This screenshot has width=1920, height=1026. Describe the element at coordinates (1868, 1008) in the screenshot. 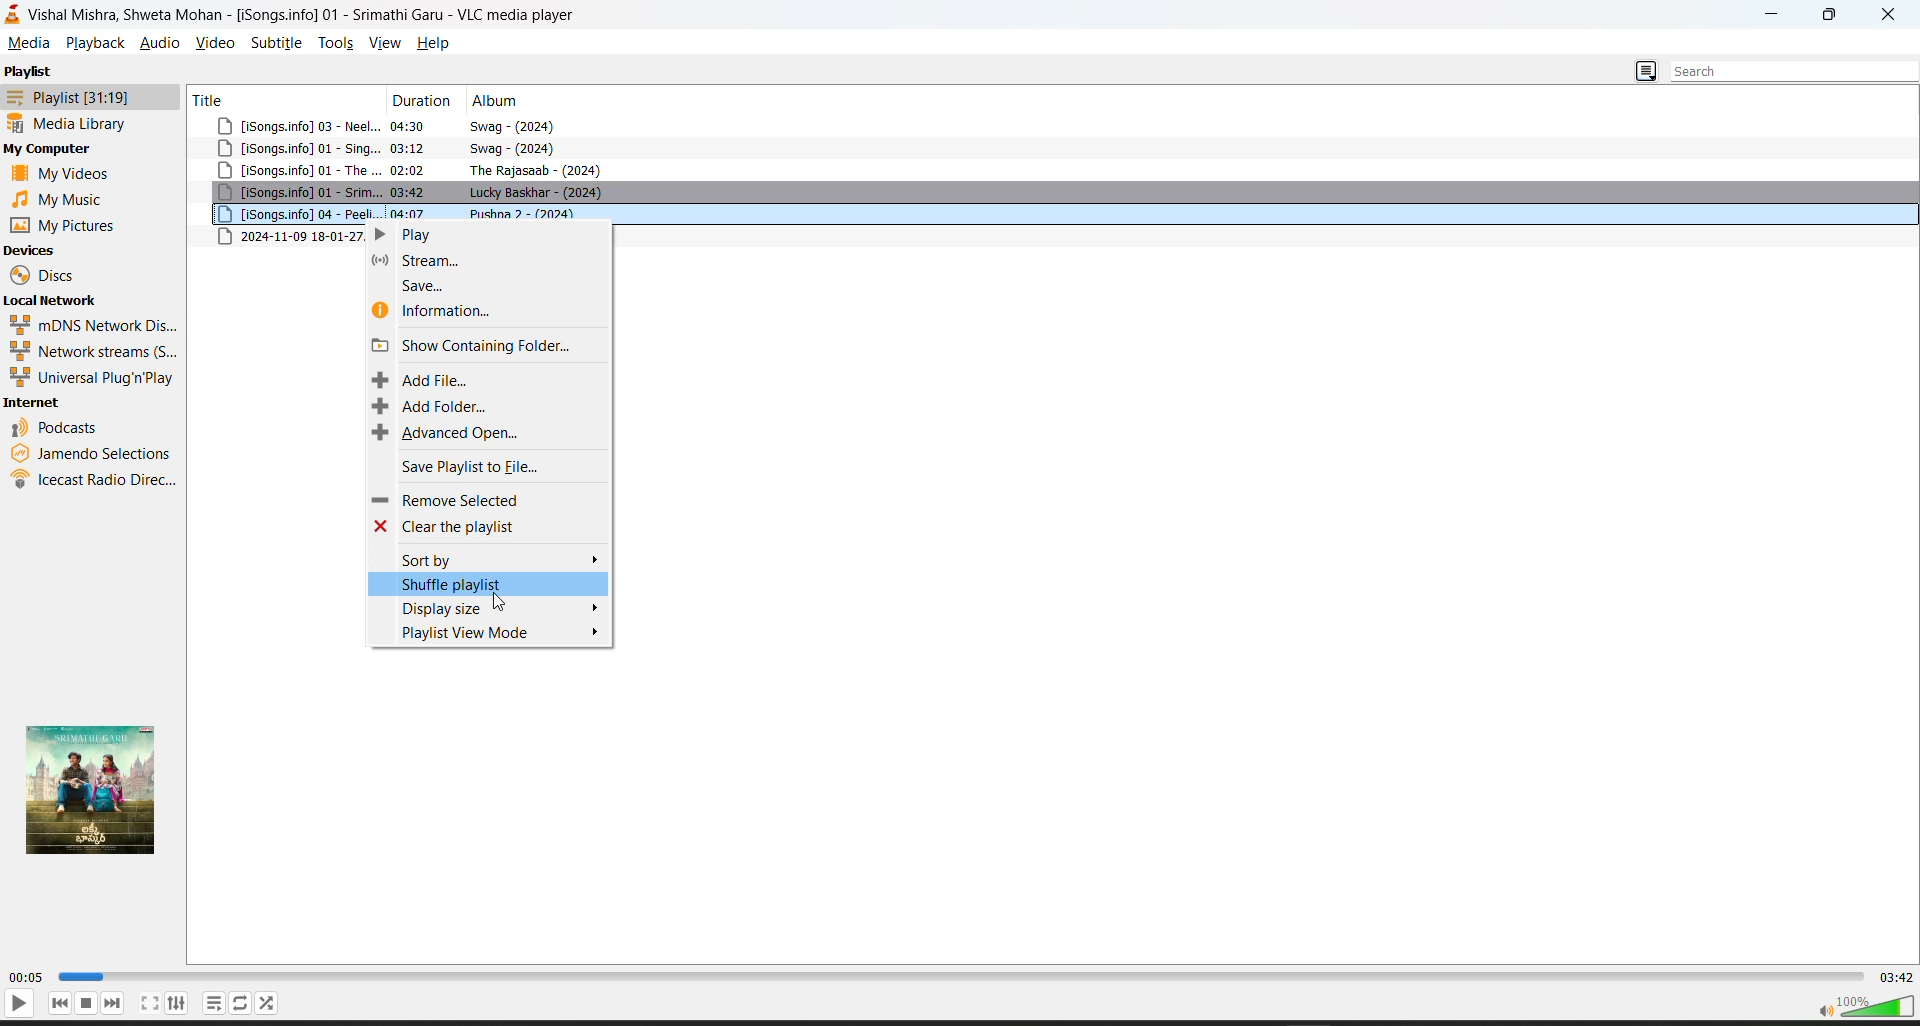

I see `volume` at that location.